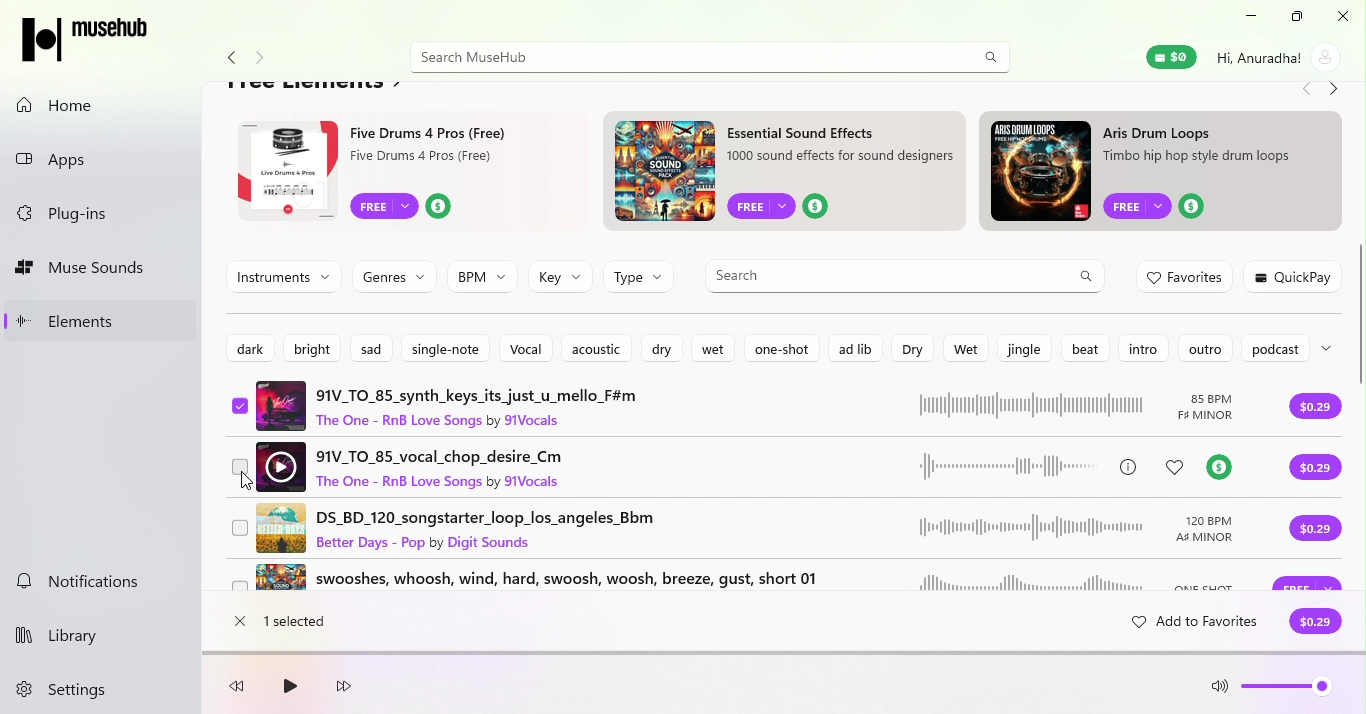 Image resolution: width=1366 pixels, height=714 pixels. Describe the element at coordinates (242, 591) in the screenshot. I see `Select music` at that location.